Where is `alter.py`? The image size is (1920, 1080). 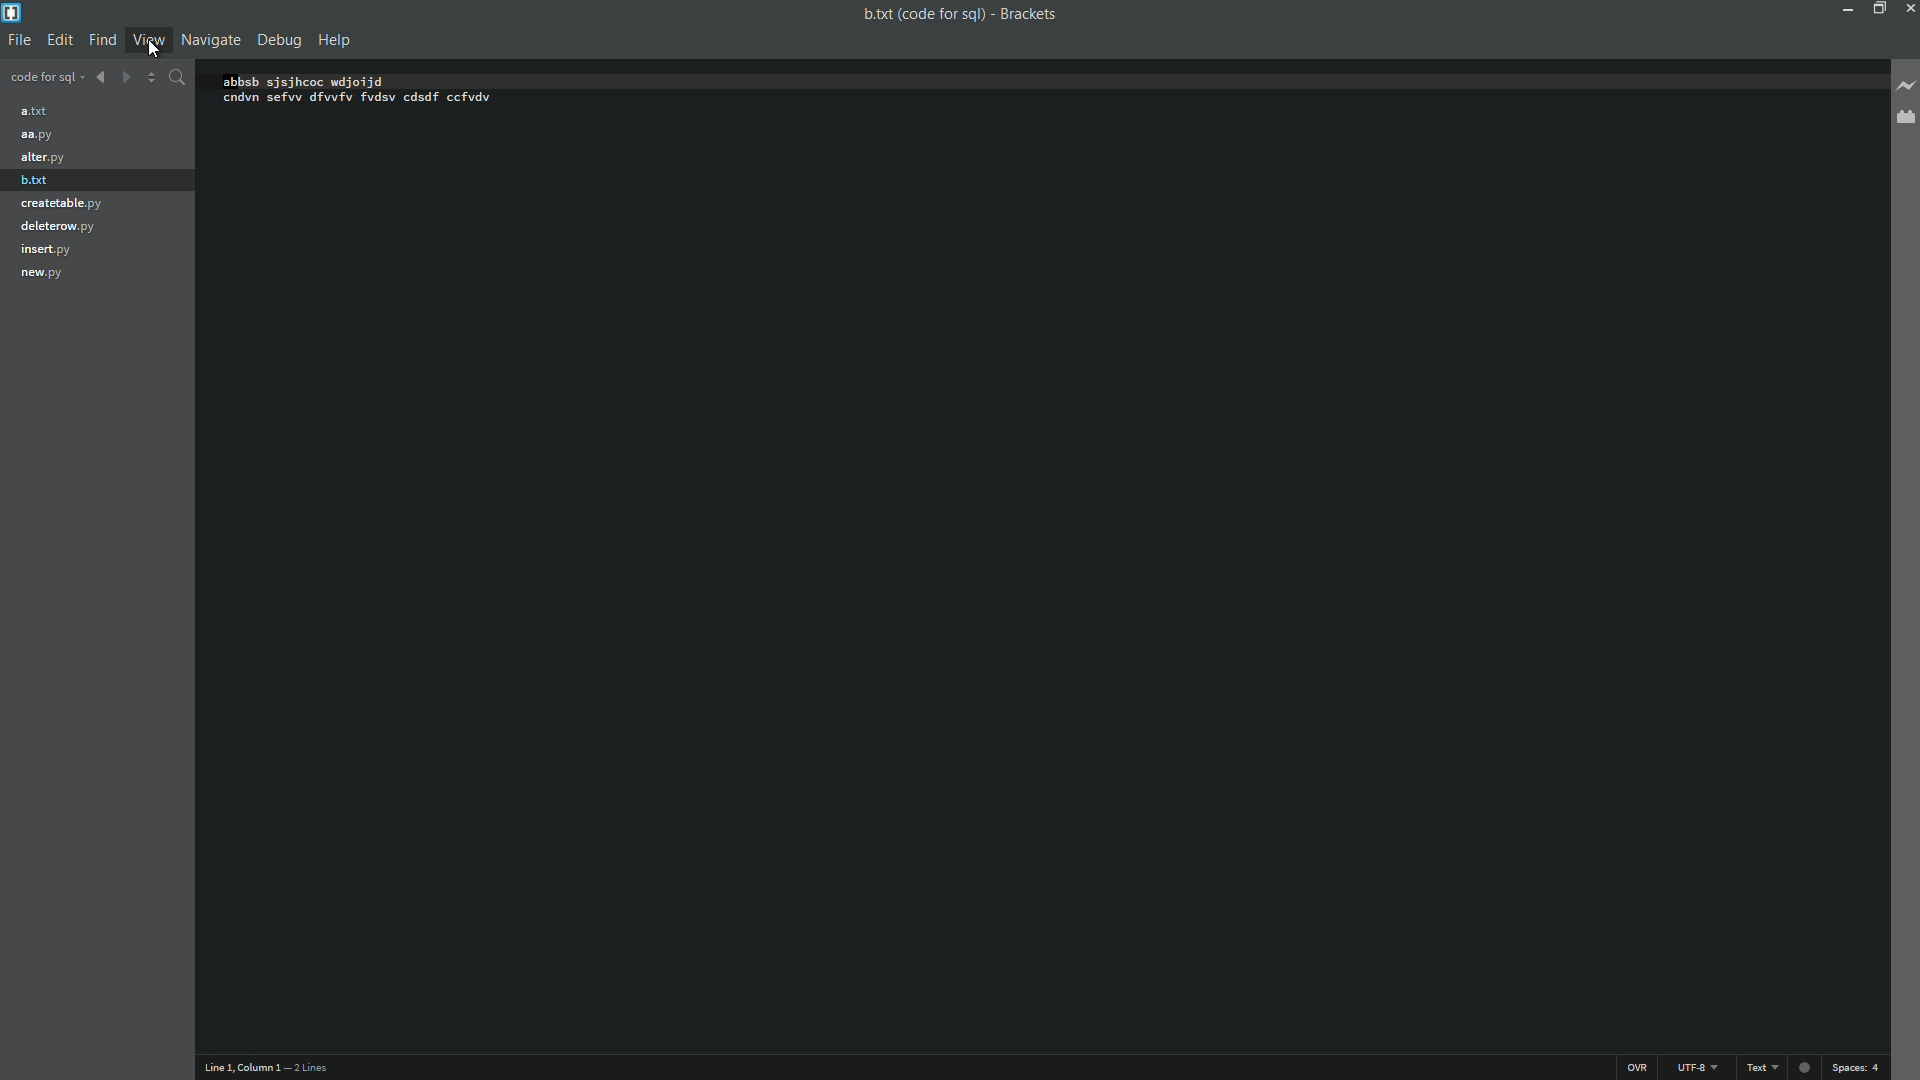 alter.py is located at coordinates (39, 158).